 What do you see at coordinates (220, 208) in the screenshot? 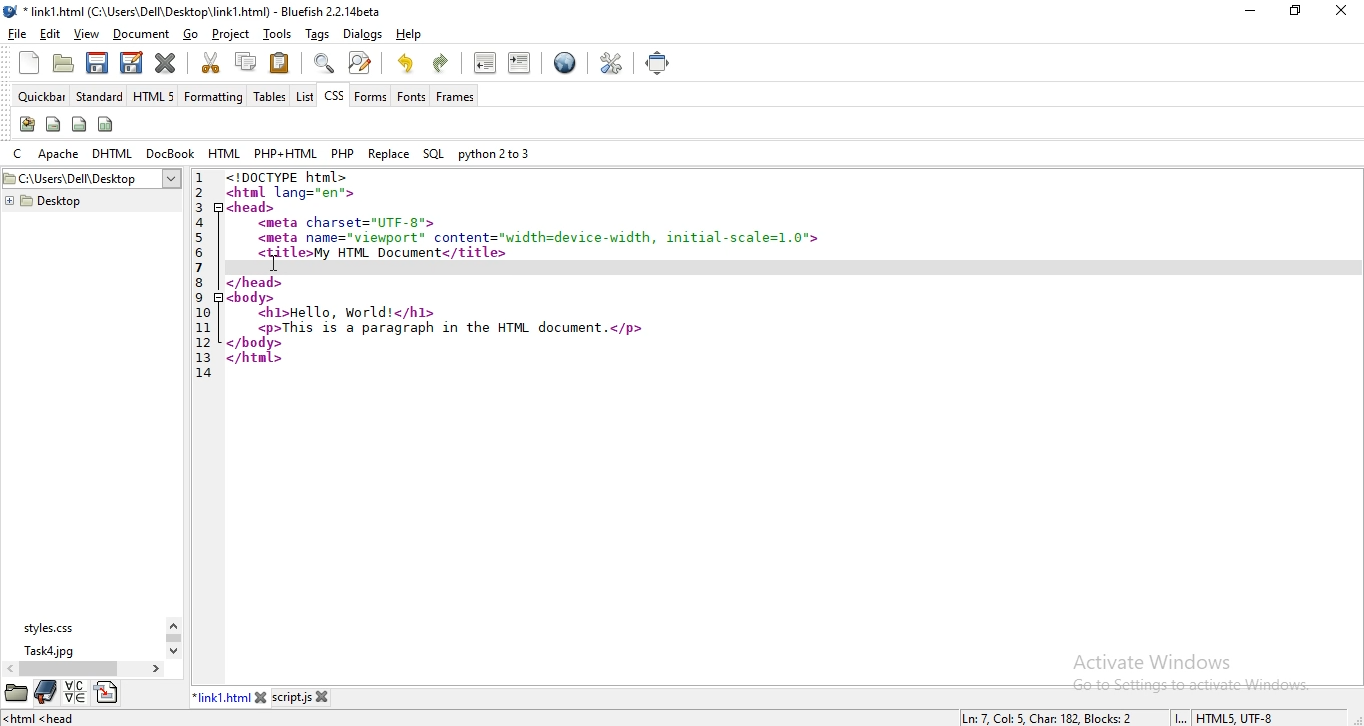
I see `code fold` at bounding box center [220, 208].